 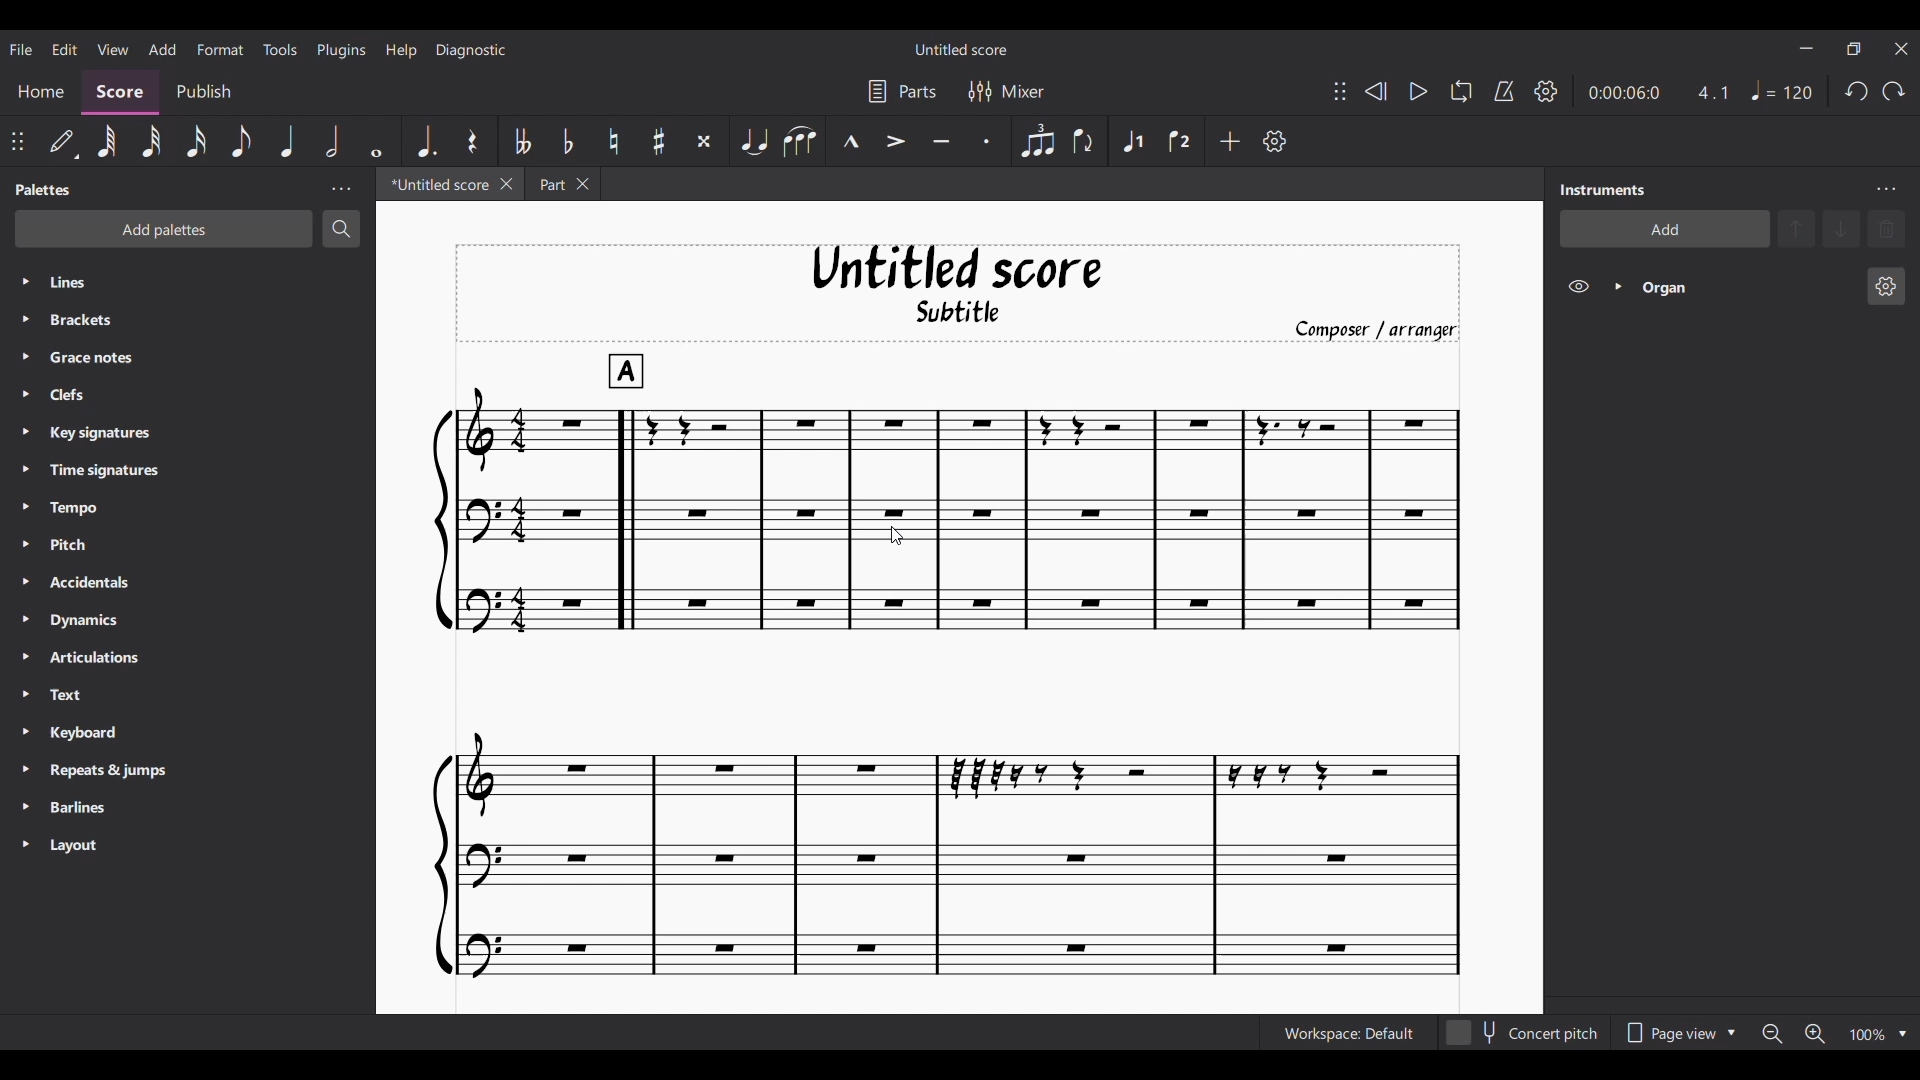 I want to click on 64th note, so click(x=107, y=142).